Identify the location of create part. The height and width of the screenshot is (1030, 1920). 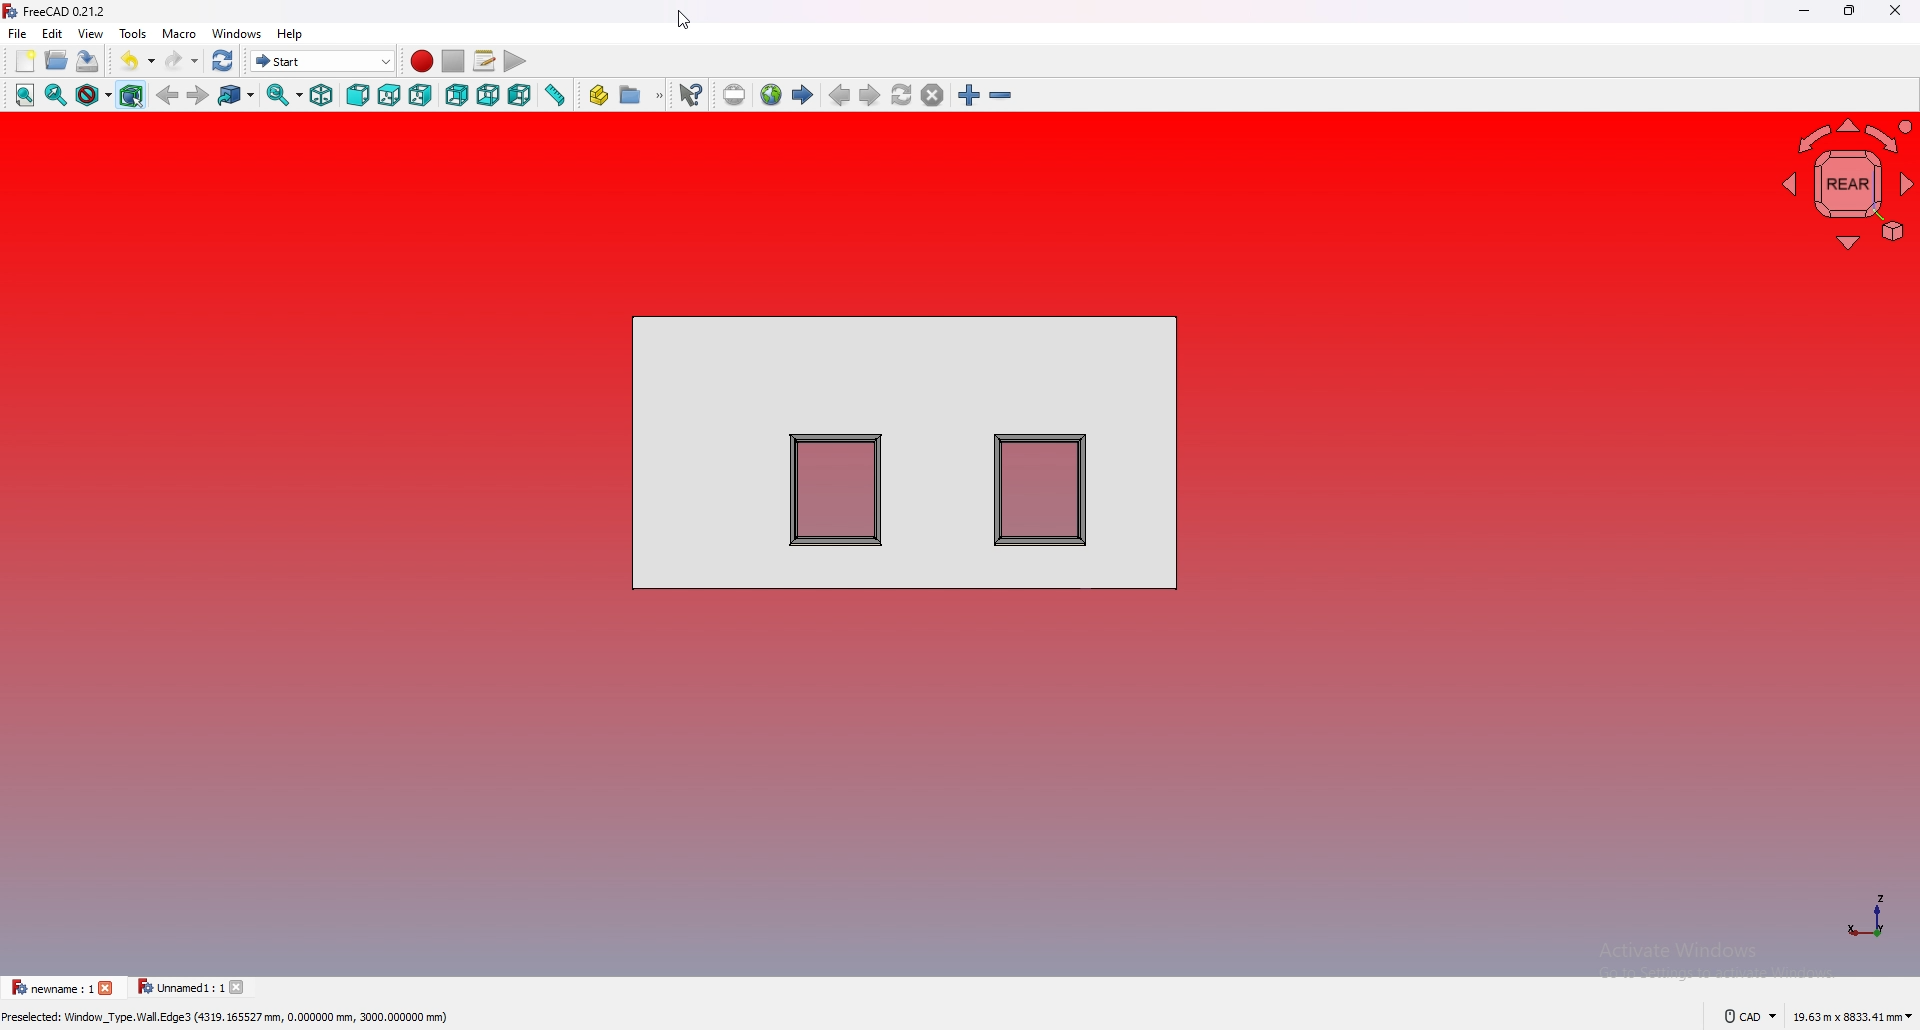
(598, 94).